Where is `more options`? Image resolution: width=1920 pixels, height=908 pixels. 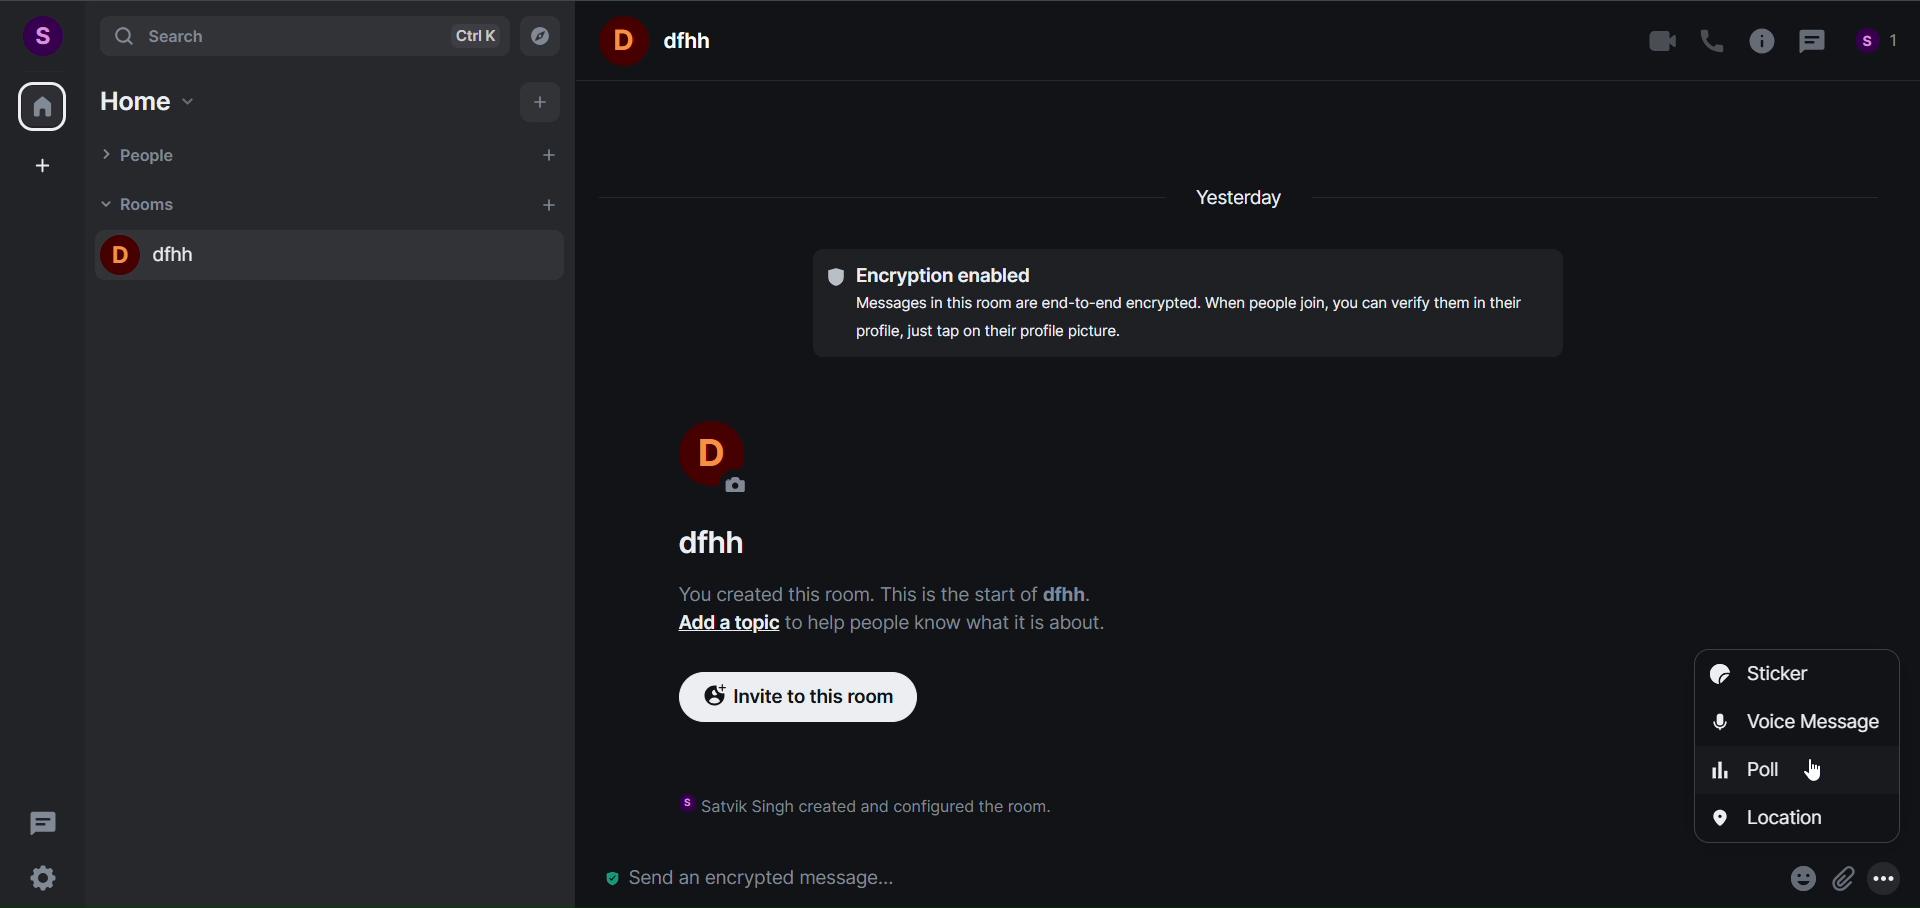 more options is located at coordinates (1884, 881).